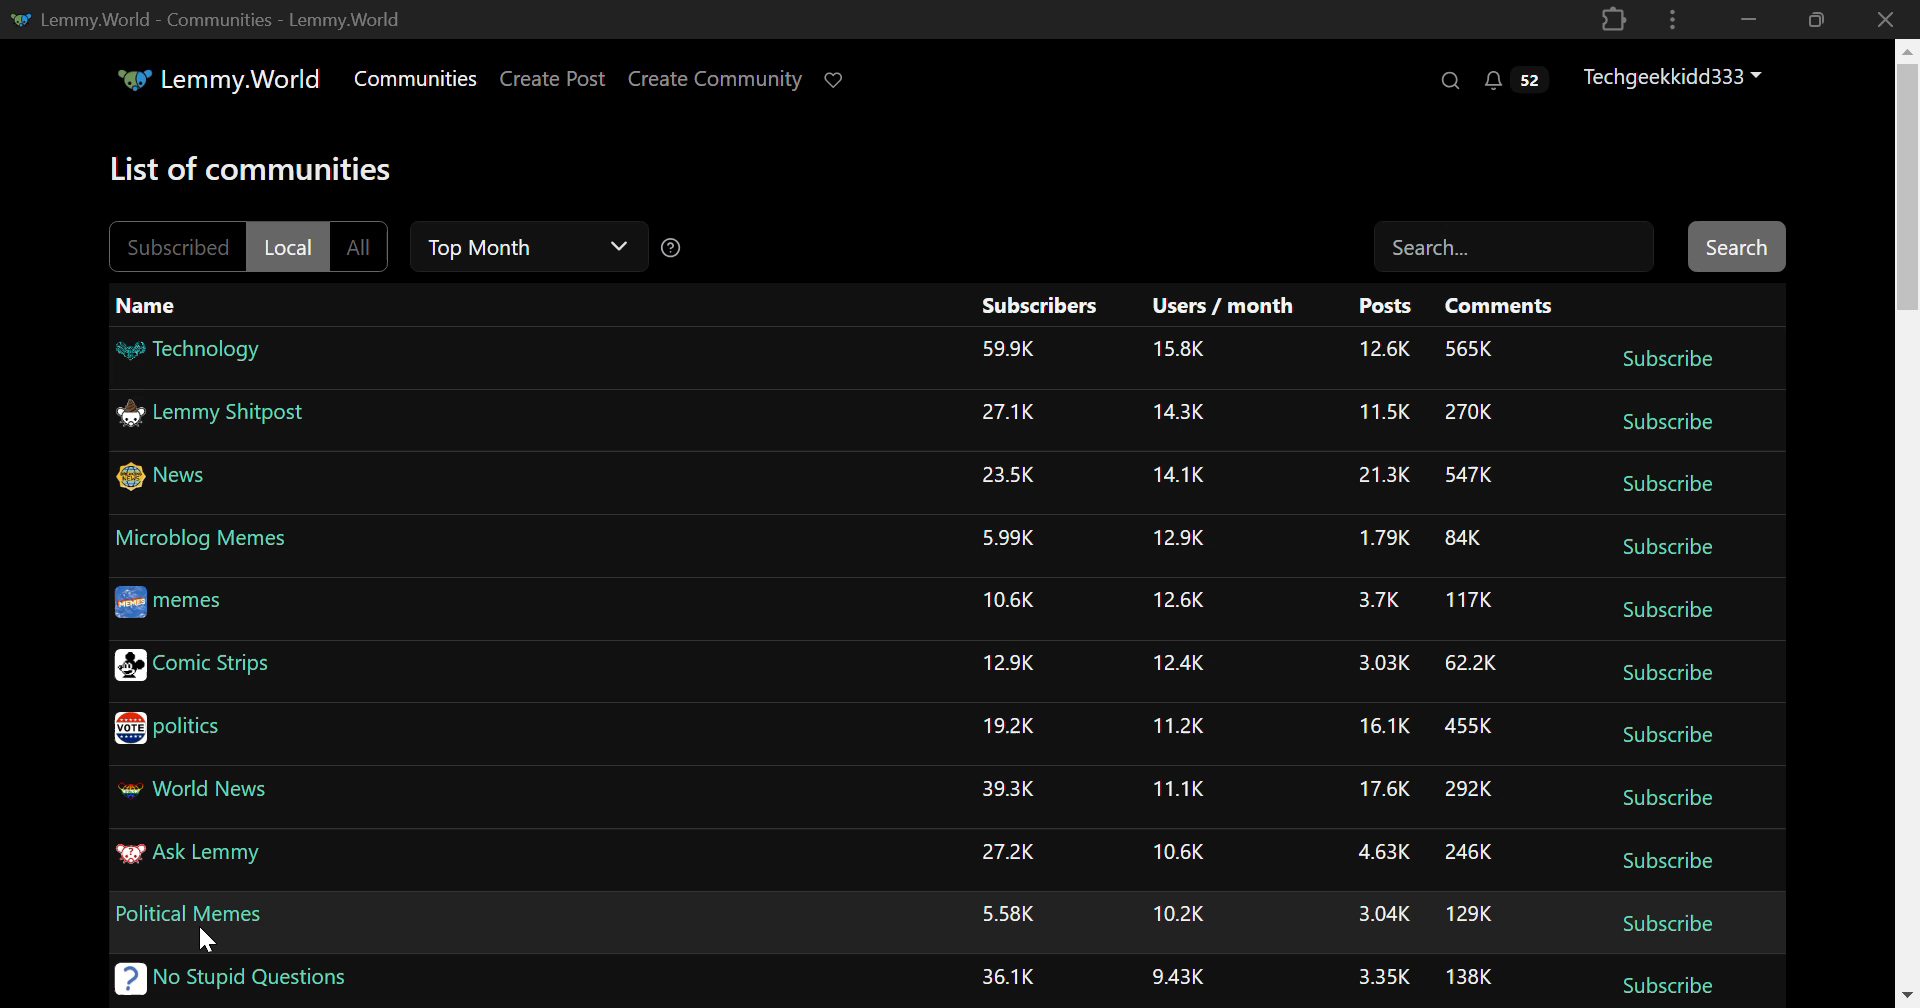 Image resolution: width=1920 pixels, height=1008 pixels. What do you see at coordinates (169, 729) in the screenshot?
I see `politics` at bounding box center [169, 729].